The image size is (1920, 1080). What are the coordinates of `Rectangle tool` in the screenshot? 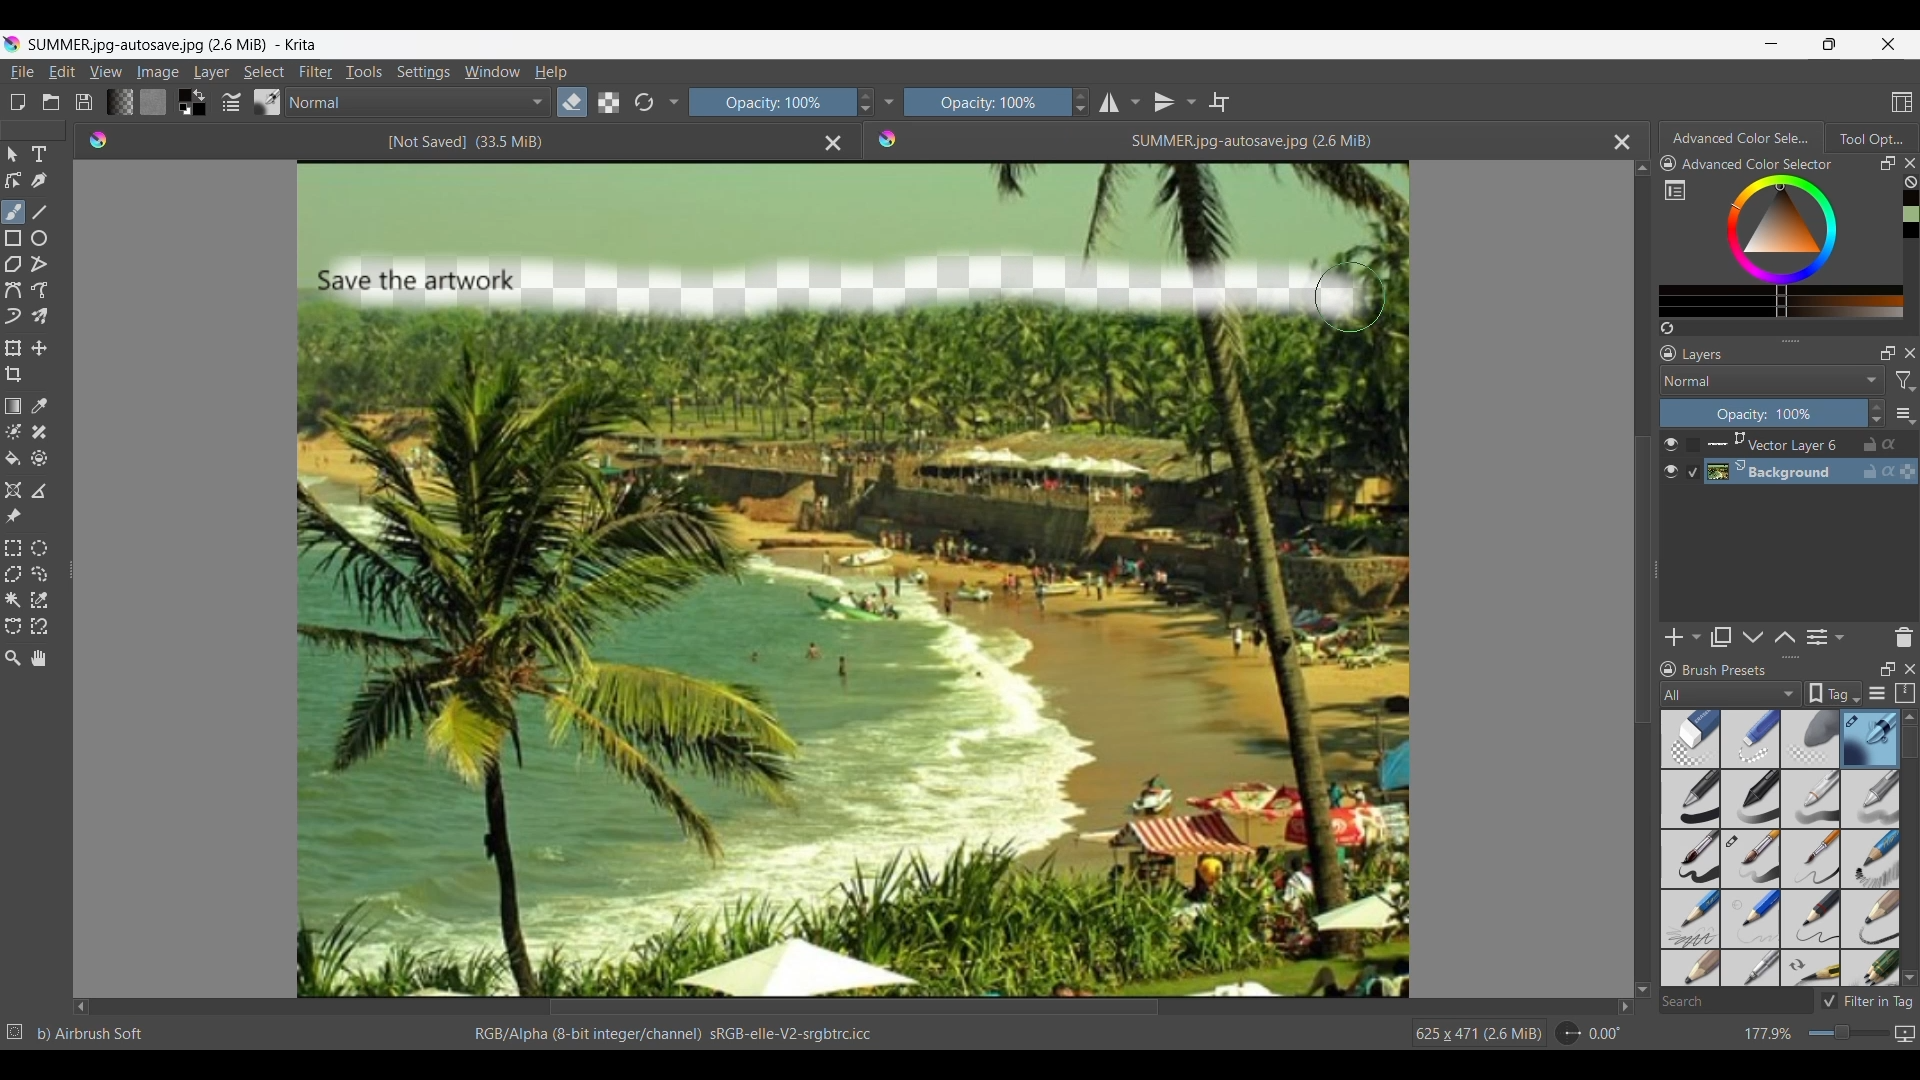 It's located at (13, 239).